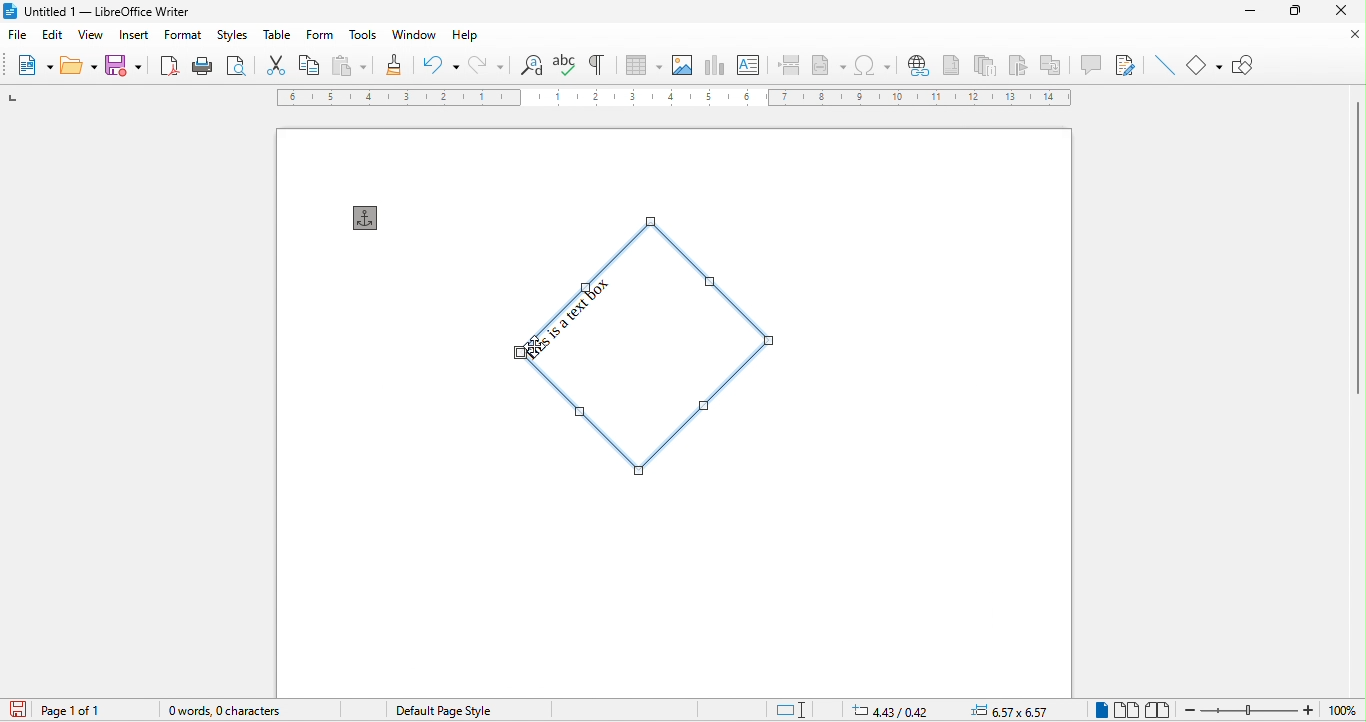  What do you see at coordinates (986, 64) in the screenshot?
I see `endnote` at bounding box center [986, 64].